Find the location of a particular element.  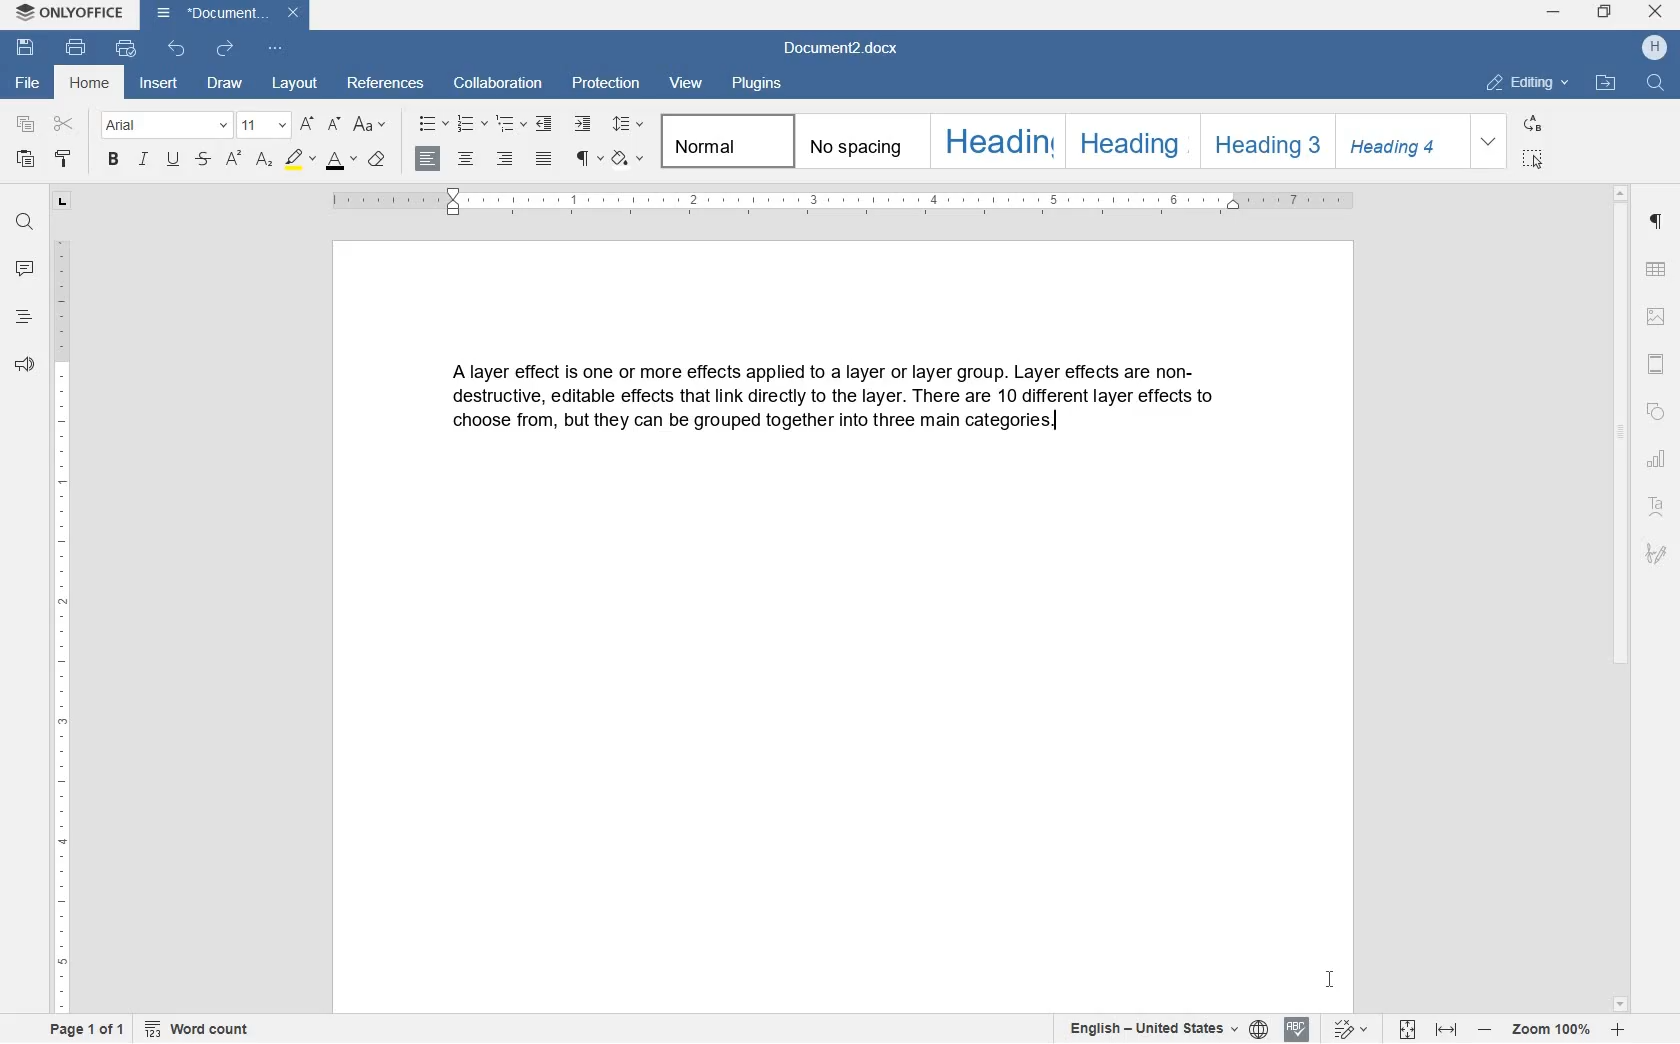

BULLETS is located at coordinates (432, 125).